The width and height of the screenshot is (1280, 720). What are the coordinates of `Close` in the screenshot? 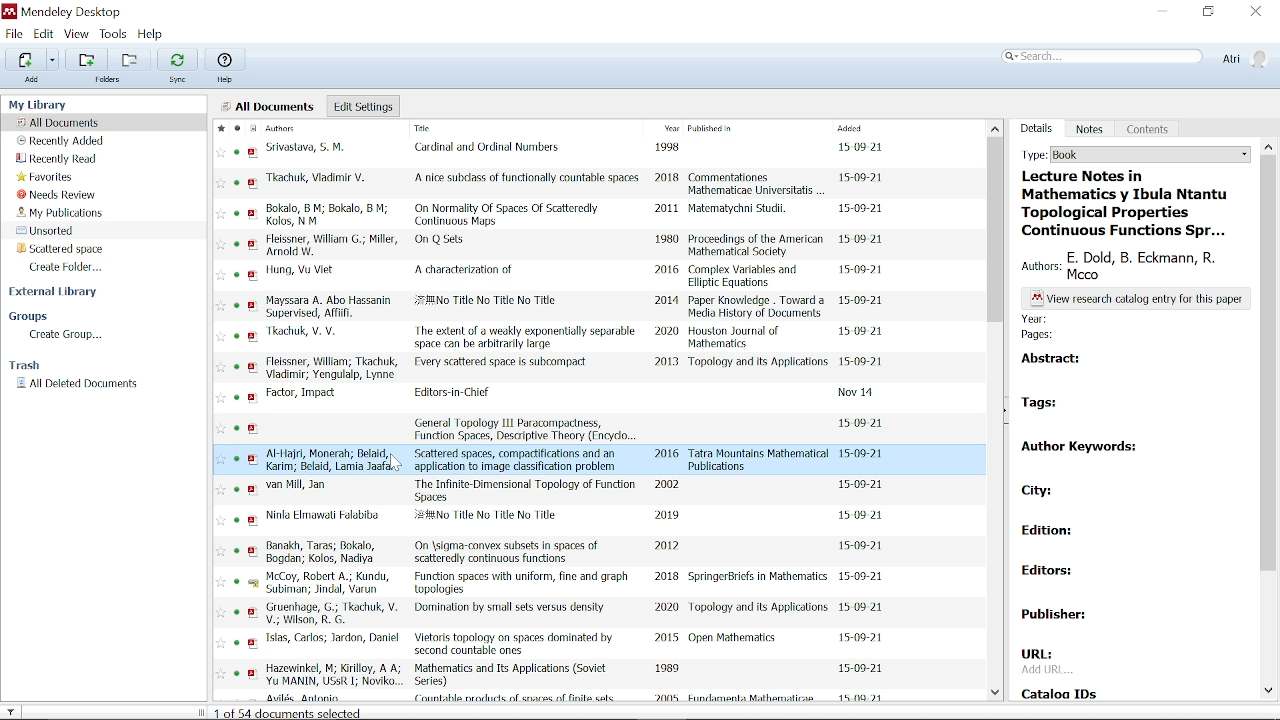 It's located at (1257, 12).